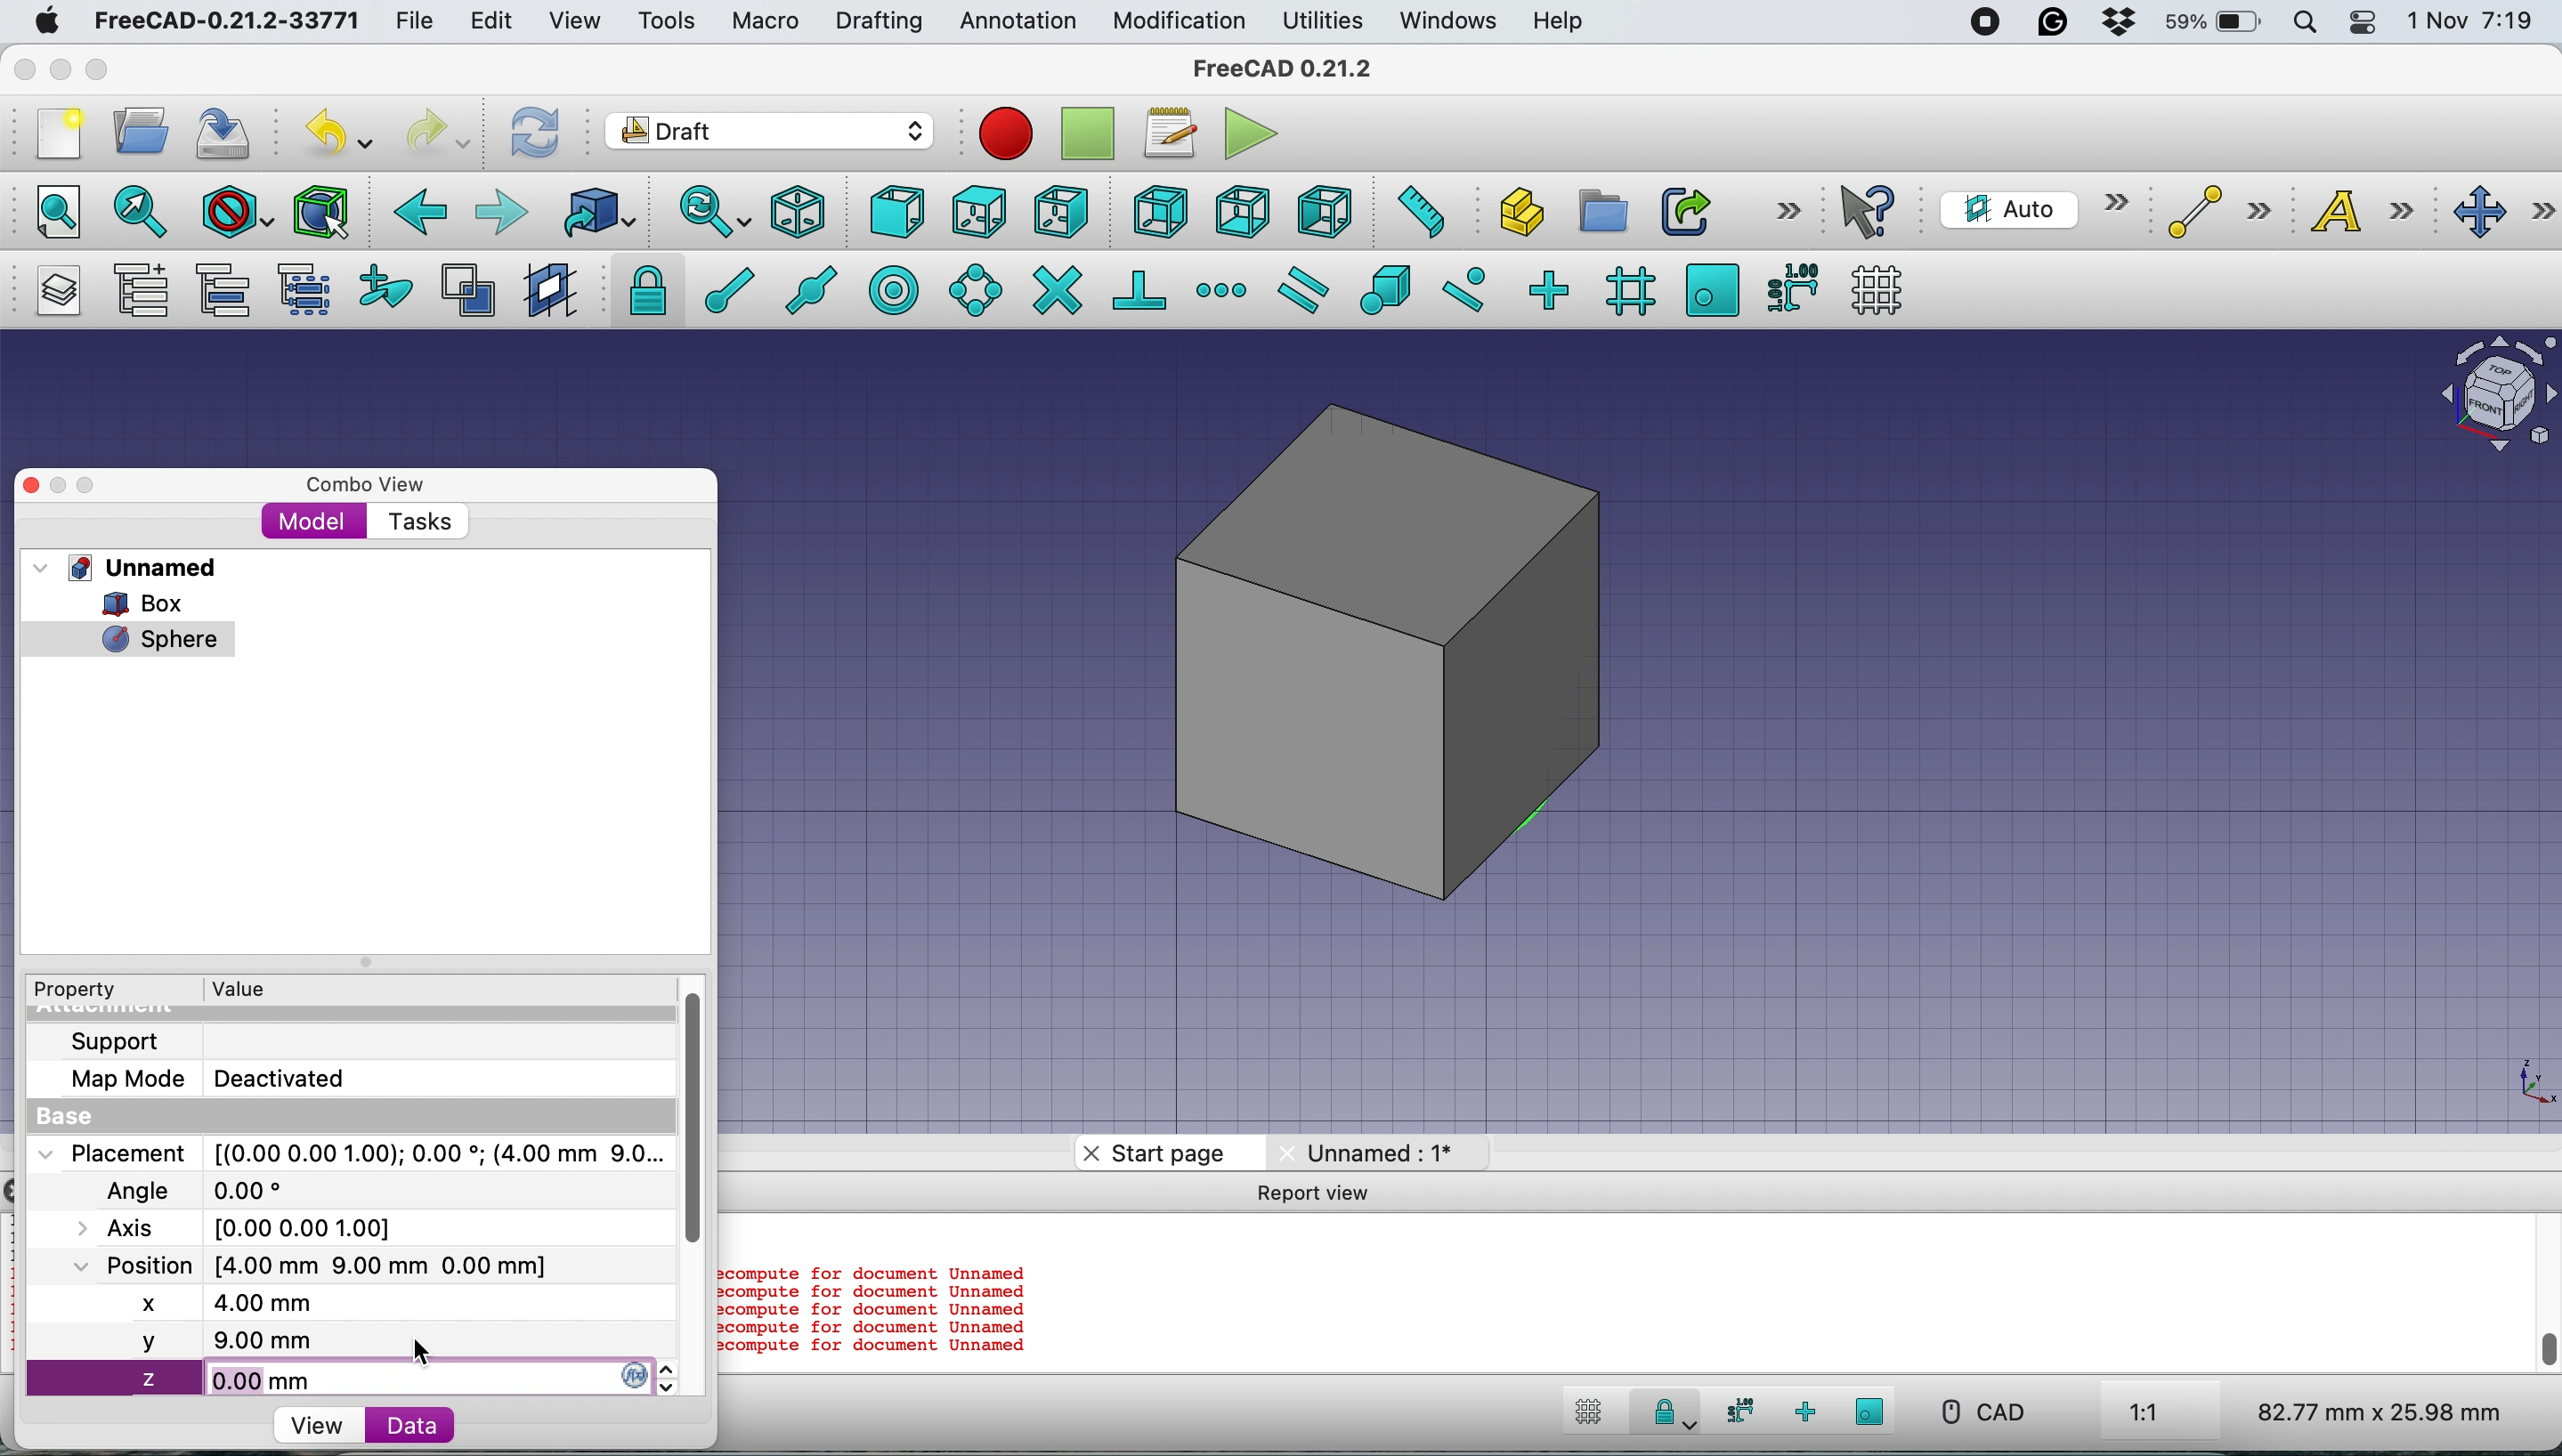 The image size is (2562, 1456). I want to click on drafting, so click(878, 23).